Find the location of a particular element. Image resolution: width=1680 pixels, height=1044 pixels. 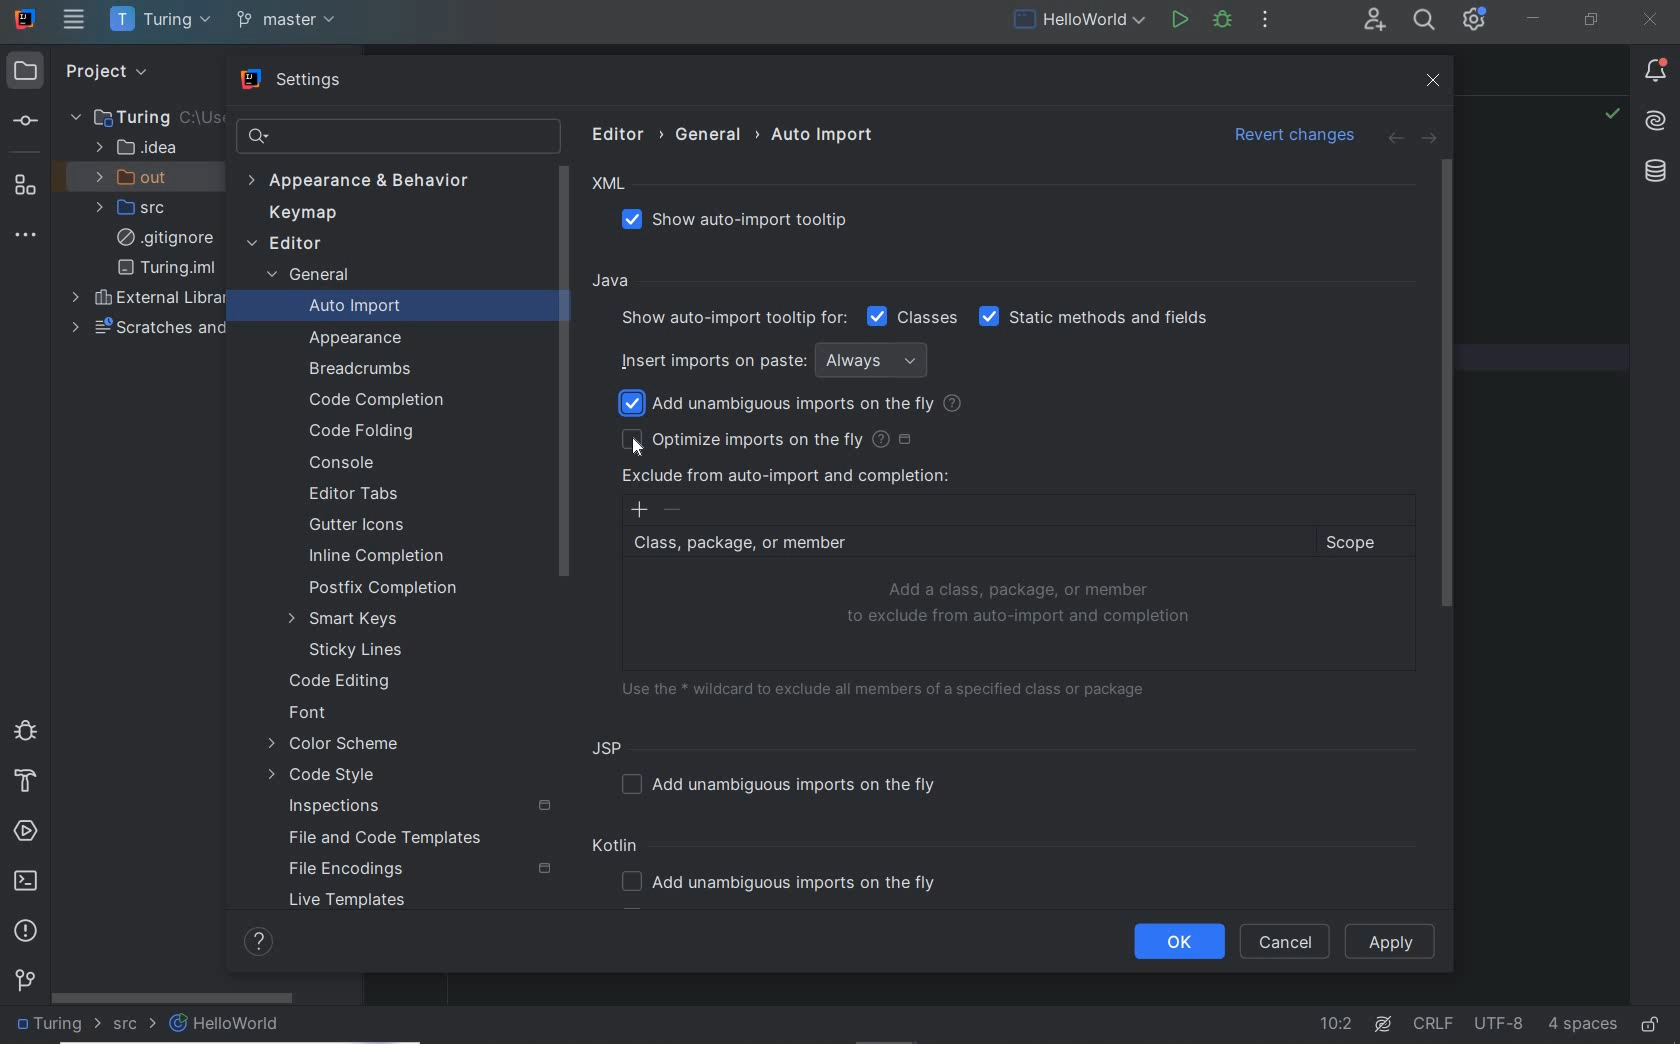

main menu is located at coordinates (74, 19).